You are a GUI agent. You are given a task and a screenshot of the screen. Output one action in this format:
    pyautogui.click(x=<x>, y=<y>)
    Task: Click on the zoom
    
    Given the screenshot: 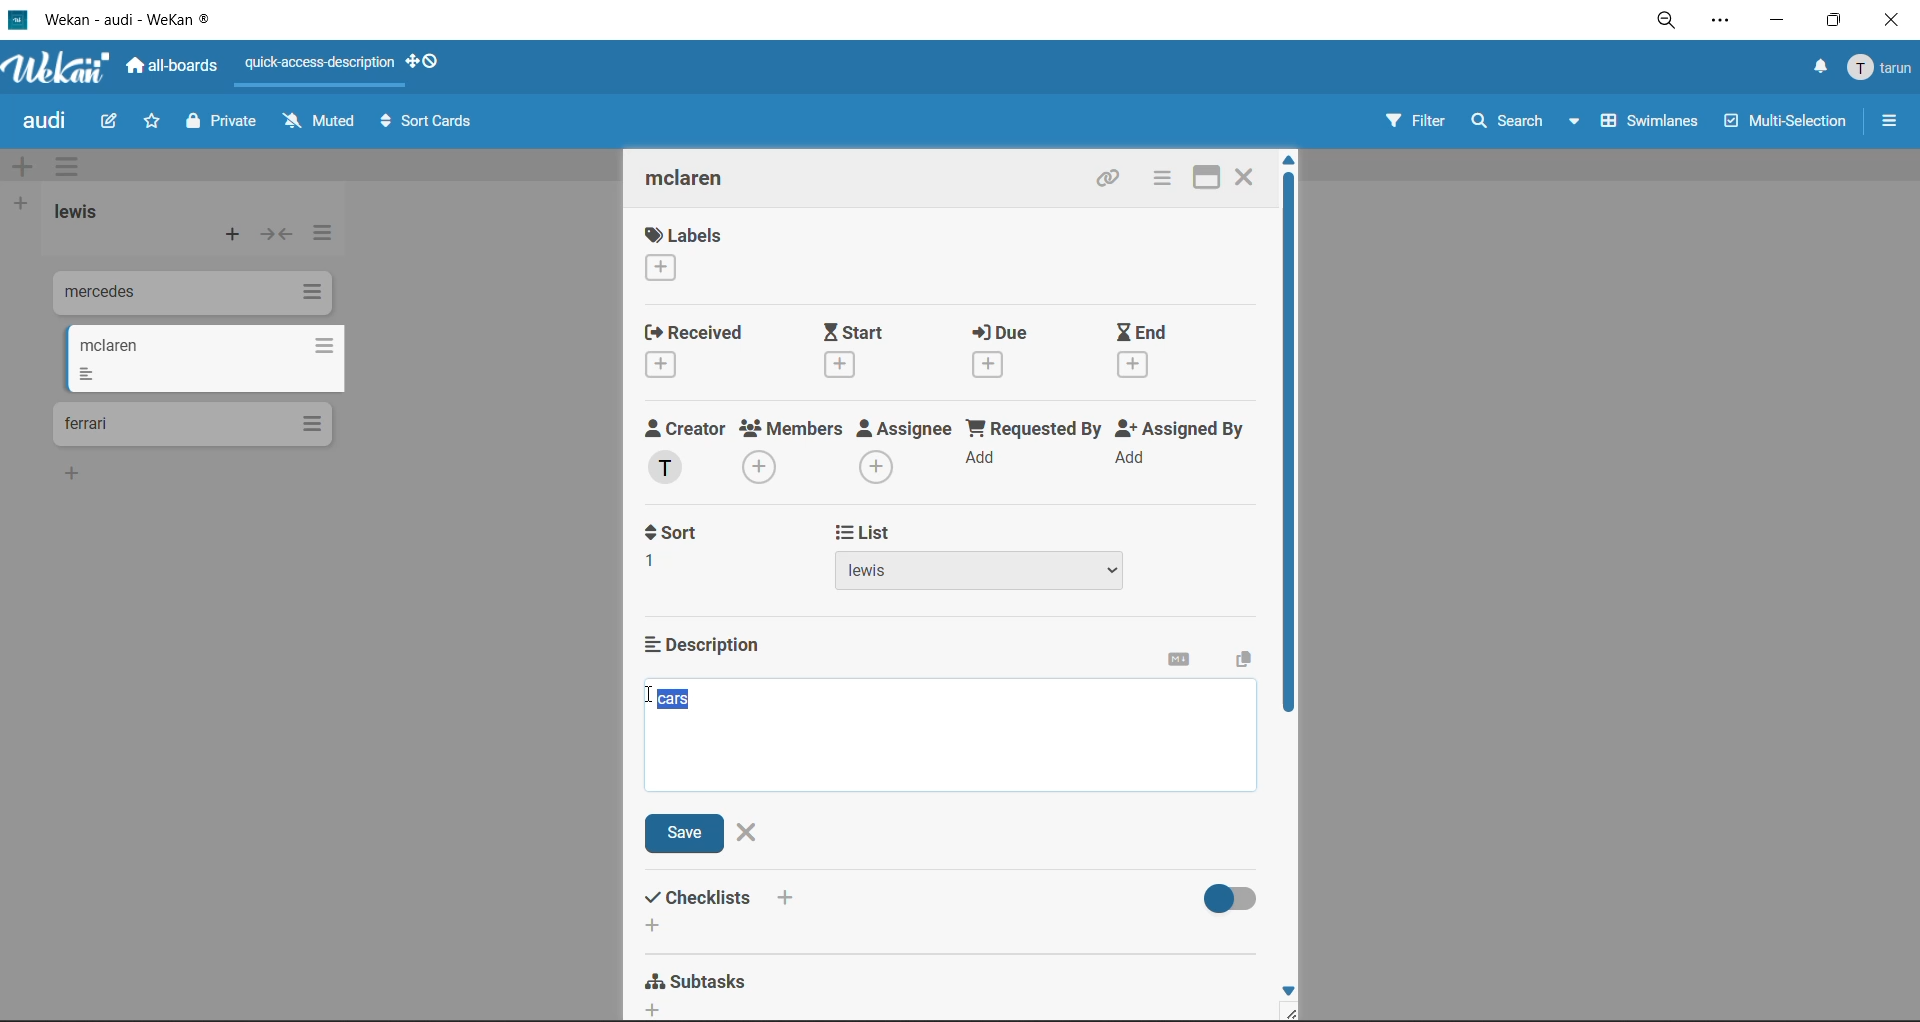 What is the action you would take?
    pyautogui.click(x=1666, y=22)
    